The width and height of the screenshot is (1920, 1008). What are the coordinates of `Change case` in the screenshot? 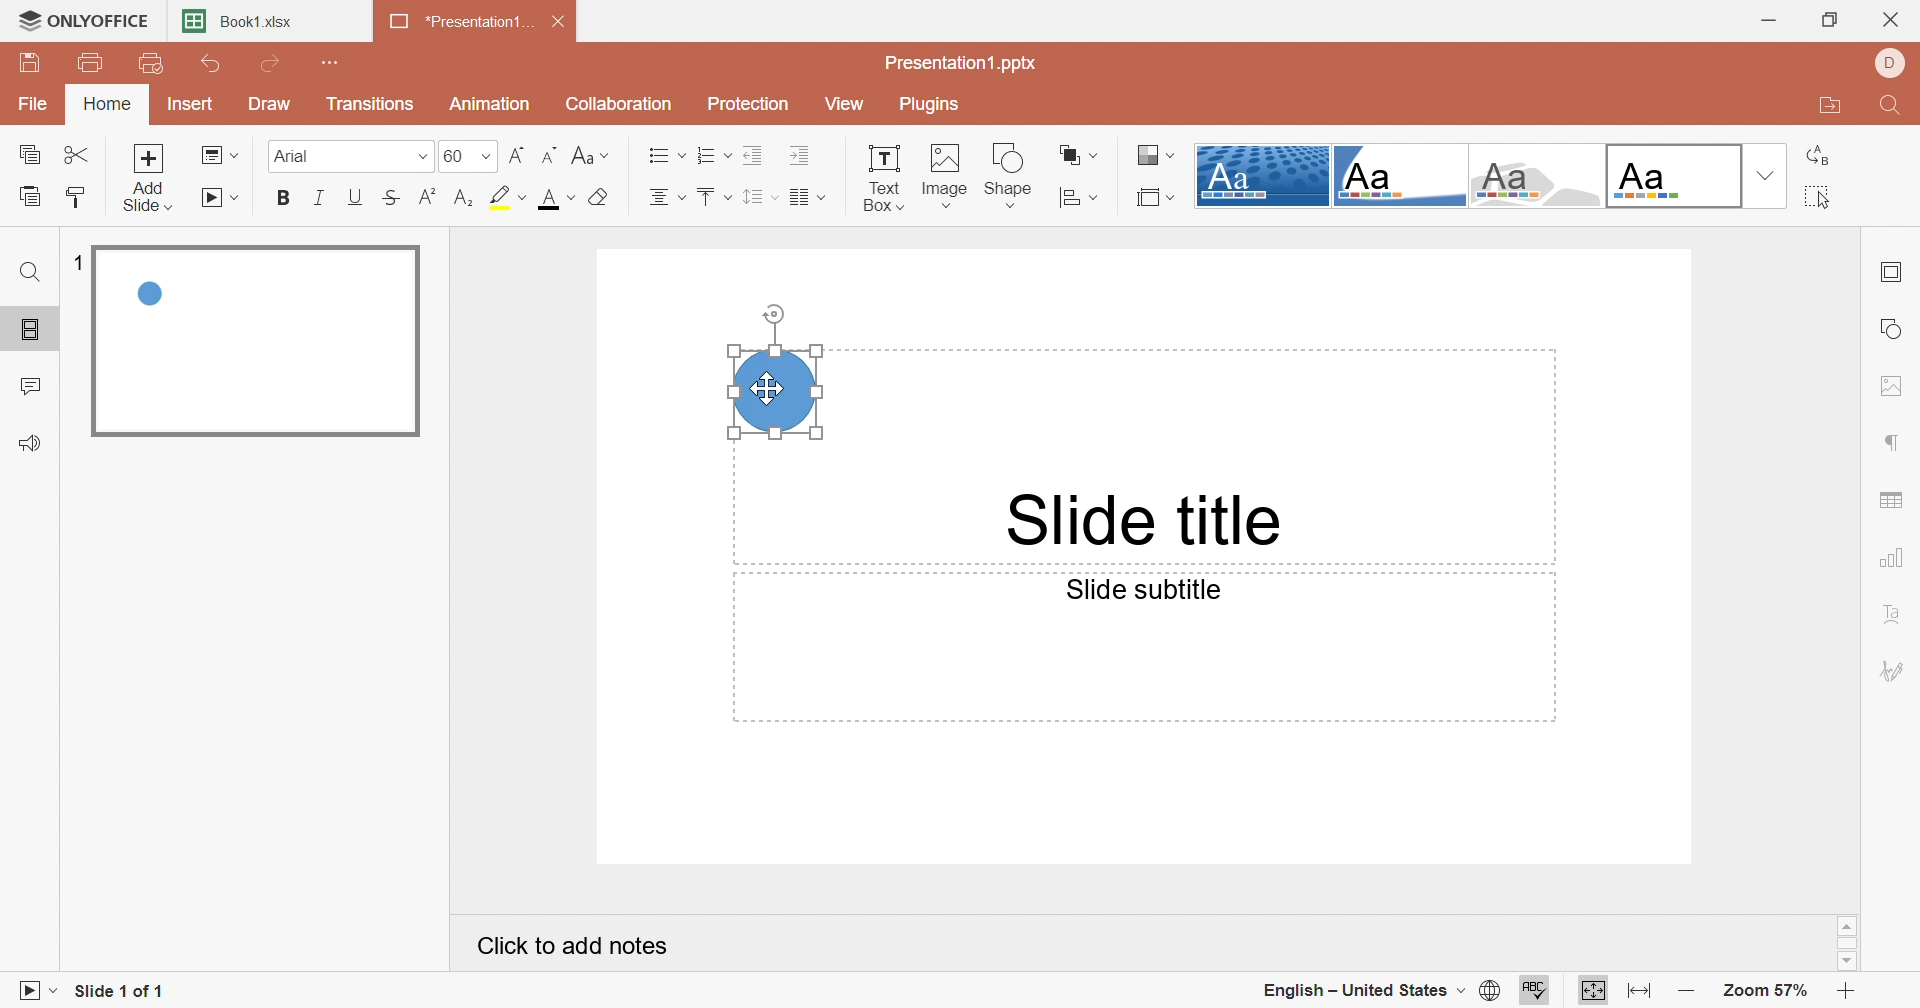 It's located at (591, 154).